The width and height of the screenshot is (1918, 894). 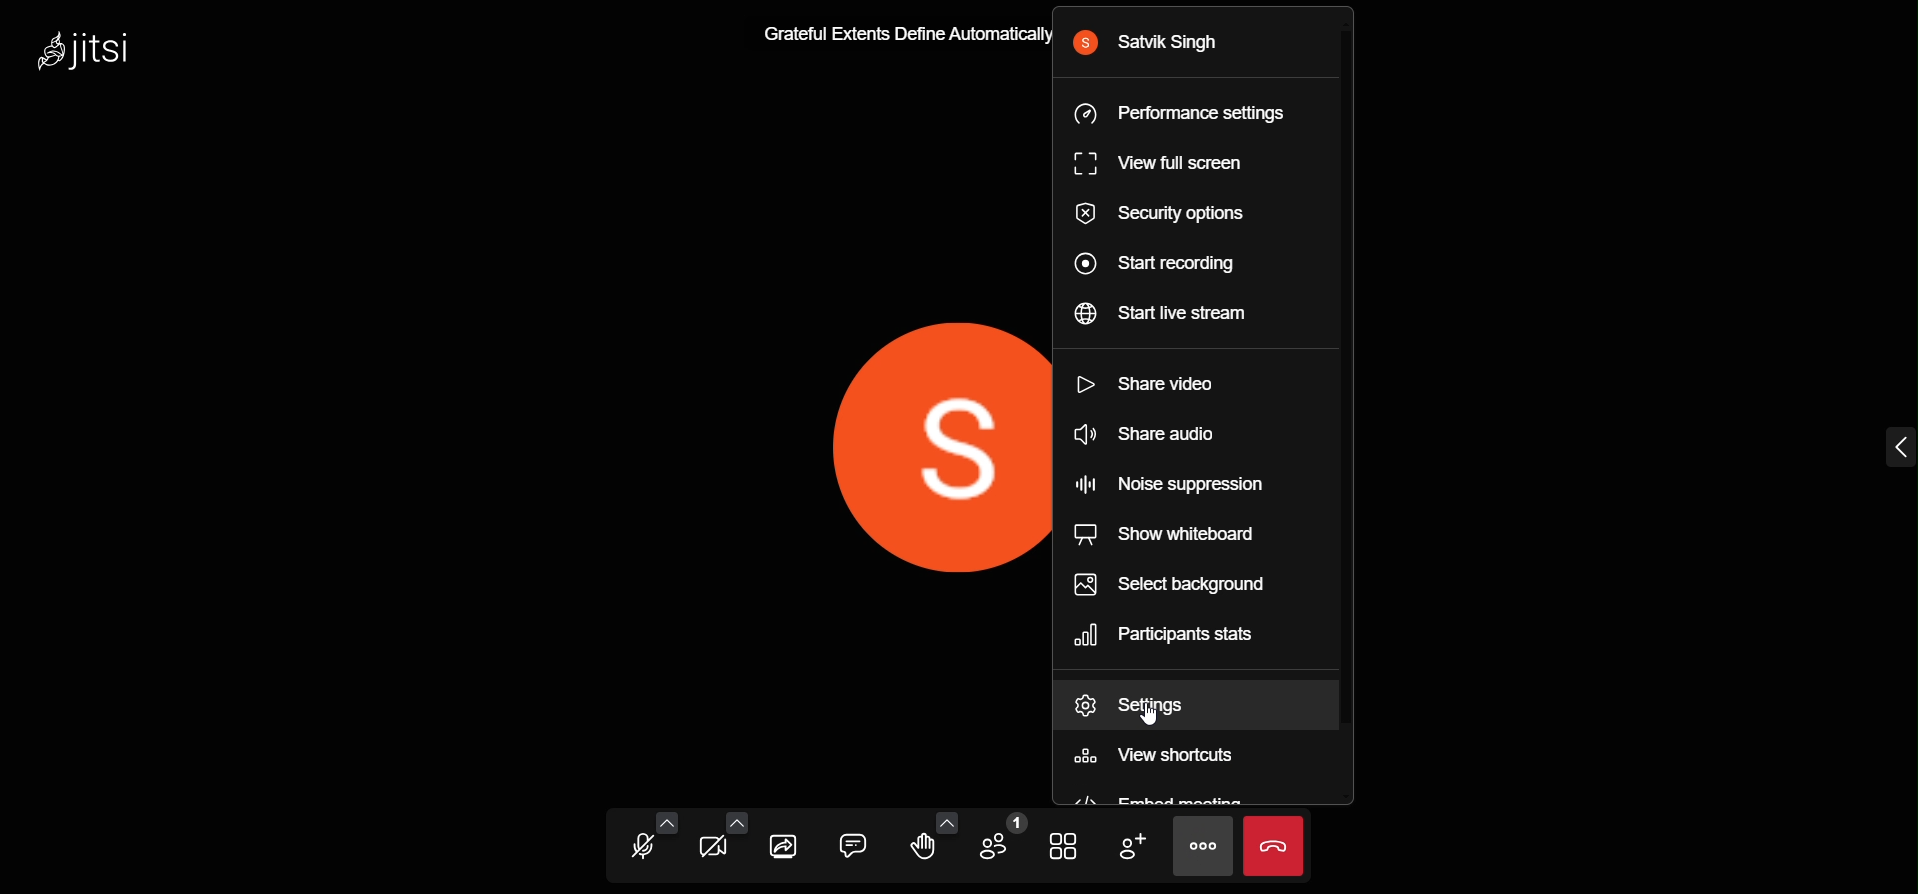 I want to click on cursor, so click(x=1150, y=715).